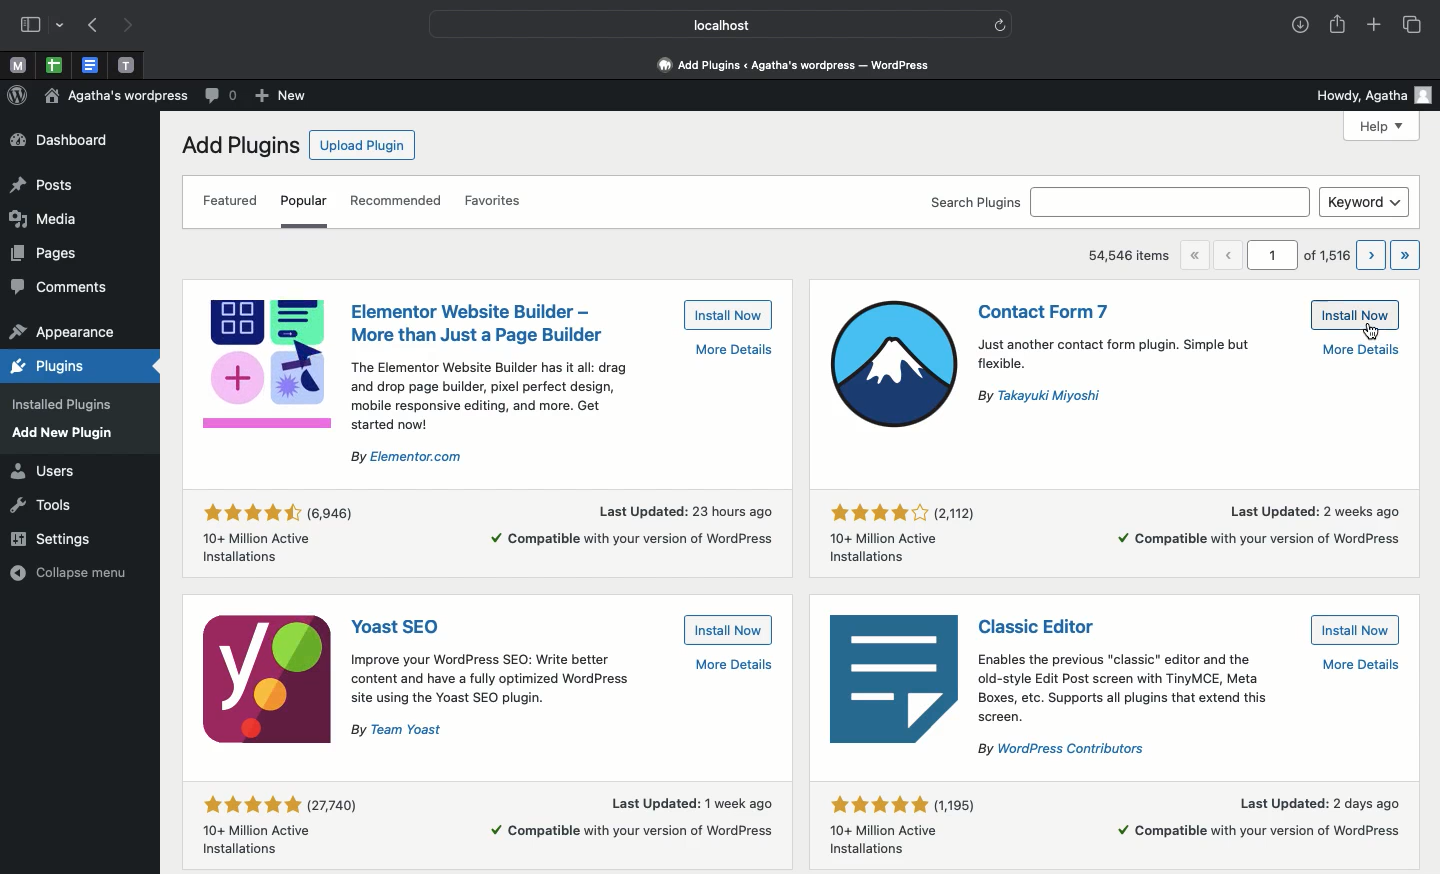 This screenshot has width=1440, height=874. What do you see at coordinates (477, 323) in the screenshot?
I see `Elementor website builder` at bounding box center [477, 323].